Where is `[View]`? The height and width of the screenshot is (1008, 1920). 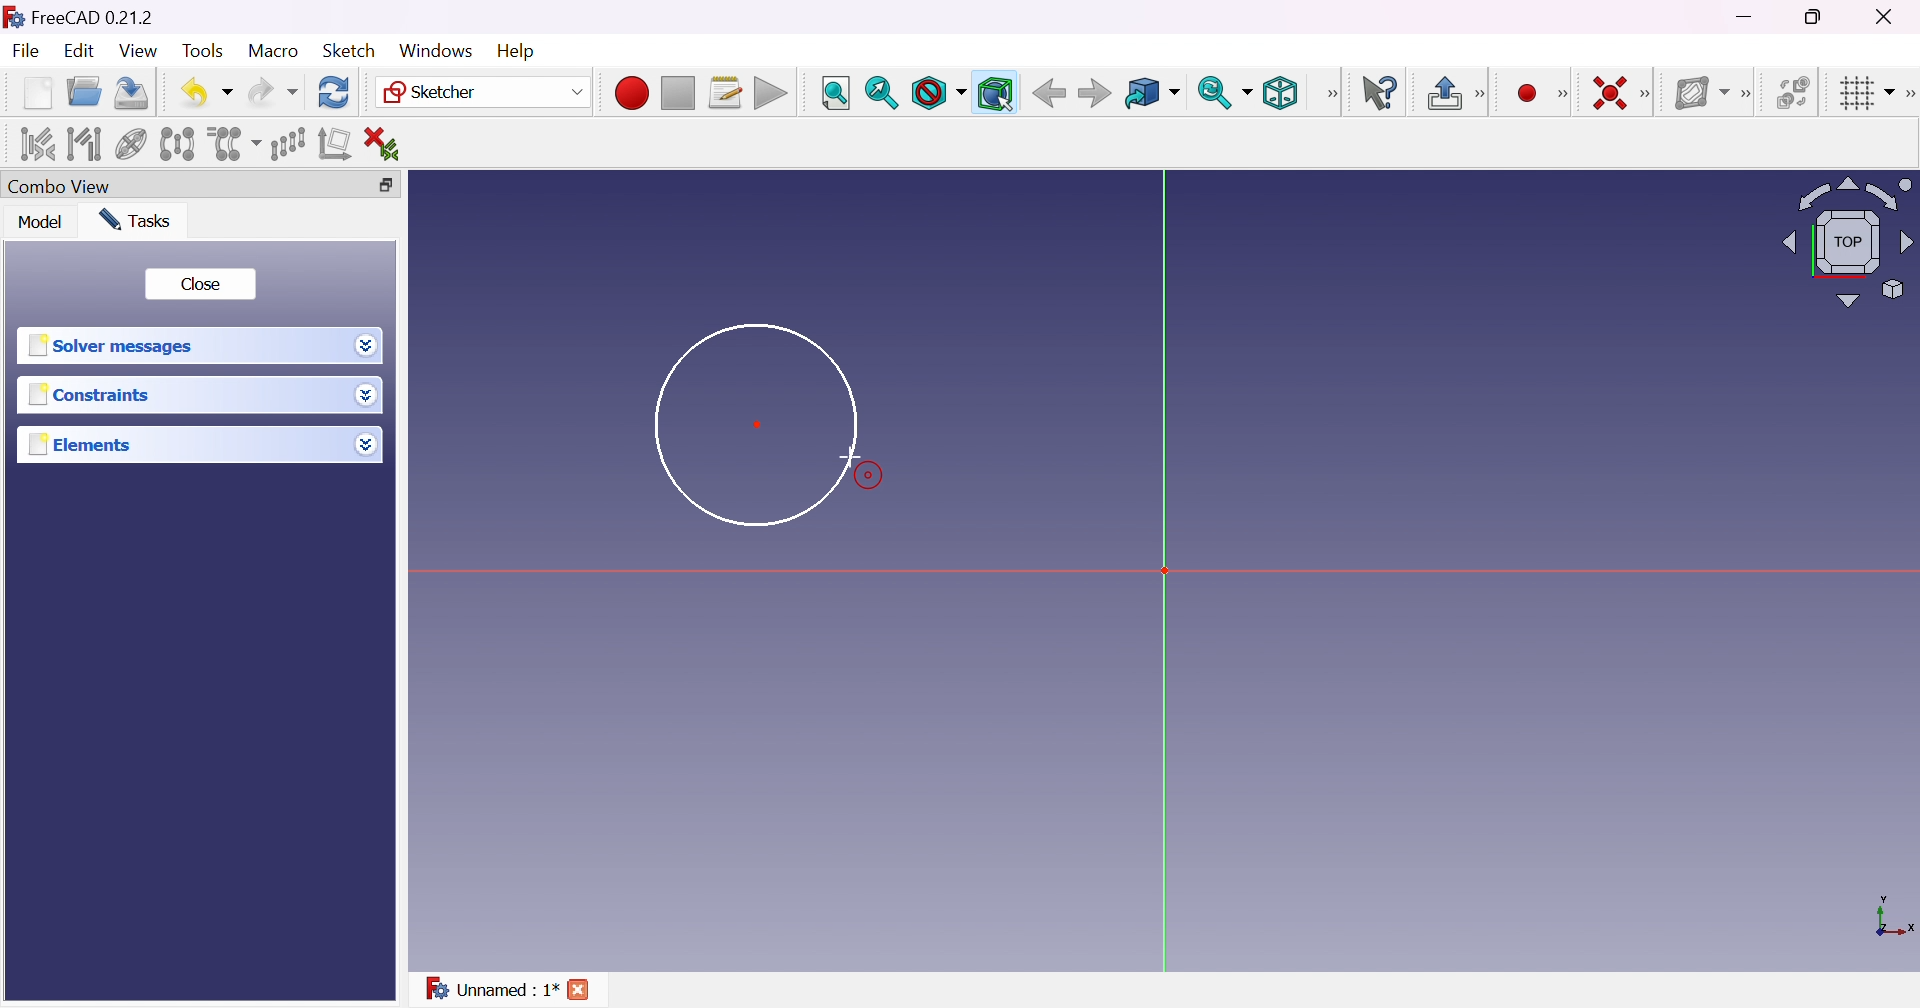 [View] is located at coordinates (1329, 95).